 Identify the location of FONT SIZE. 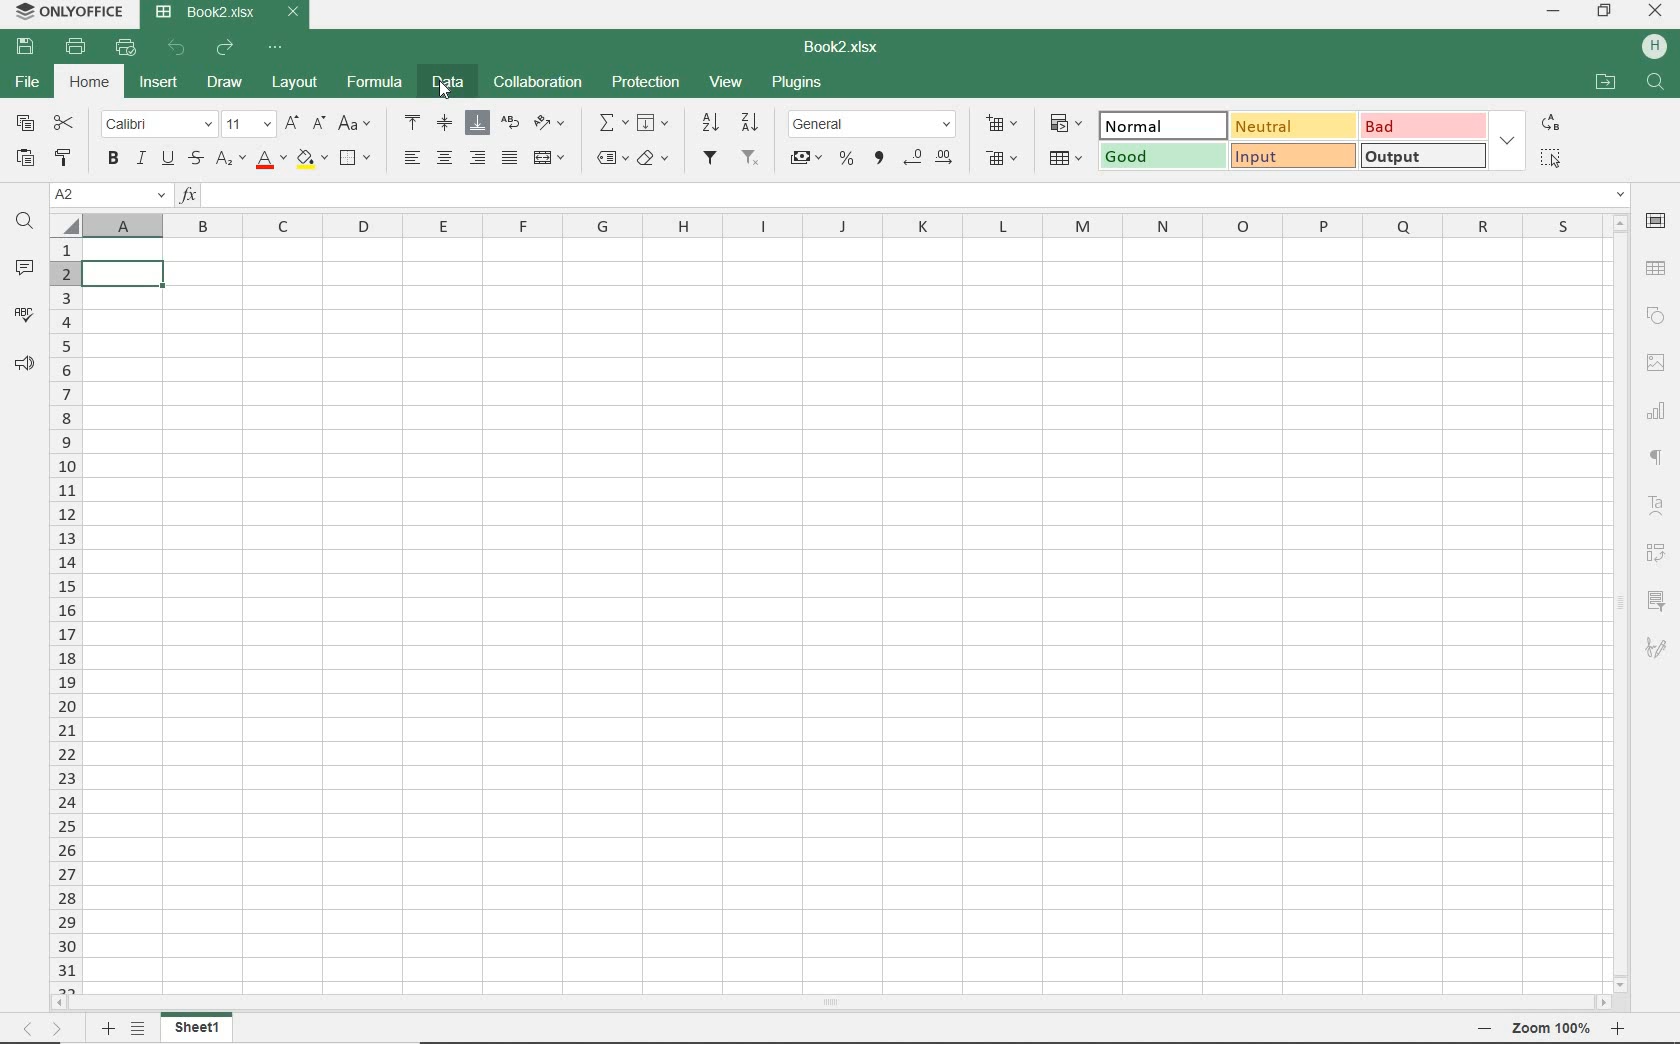
(248, 124).